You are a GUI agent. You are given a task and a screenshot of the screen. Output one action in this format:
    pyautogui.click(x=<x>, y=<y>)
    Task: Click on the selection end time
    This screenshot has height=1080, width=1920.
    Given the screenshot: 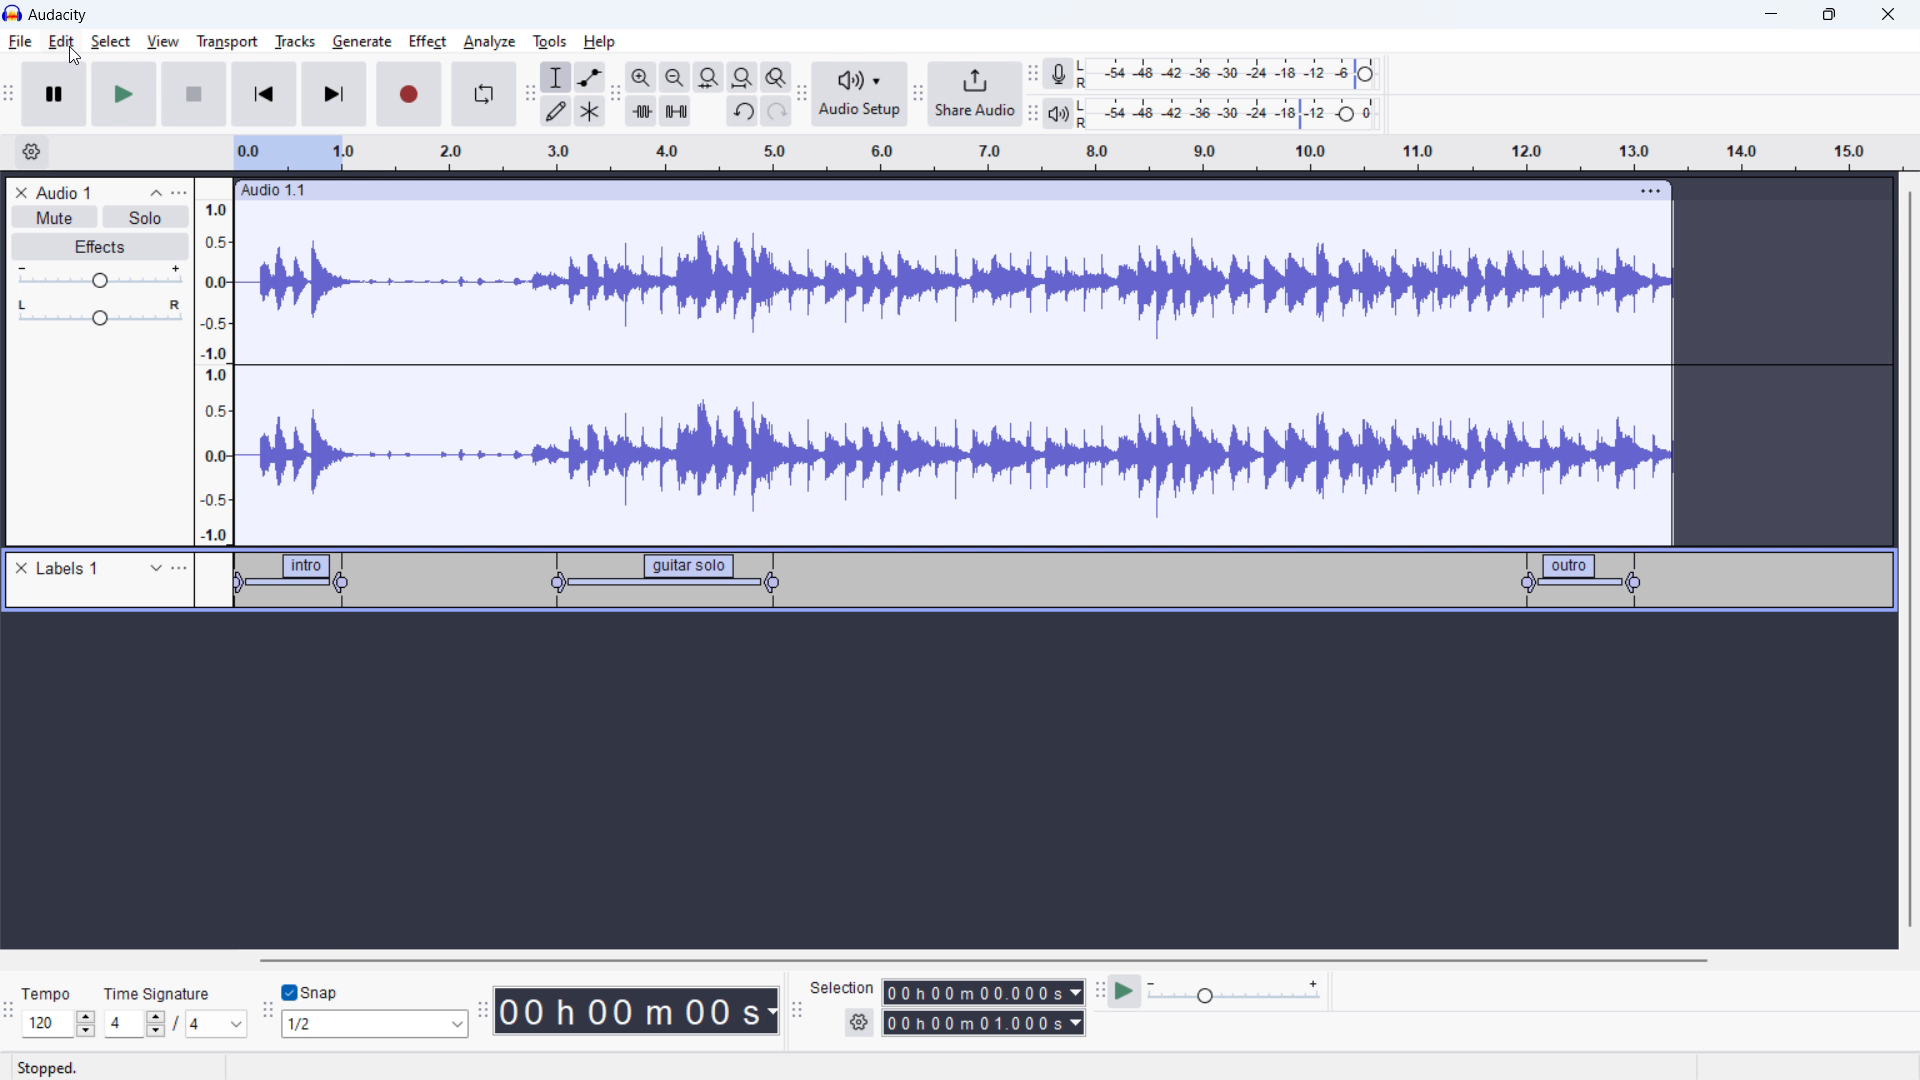 What is the action you would take?
    pyautogui.click(x=985, y=1023)
    